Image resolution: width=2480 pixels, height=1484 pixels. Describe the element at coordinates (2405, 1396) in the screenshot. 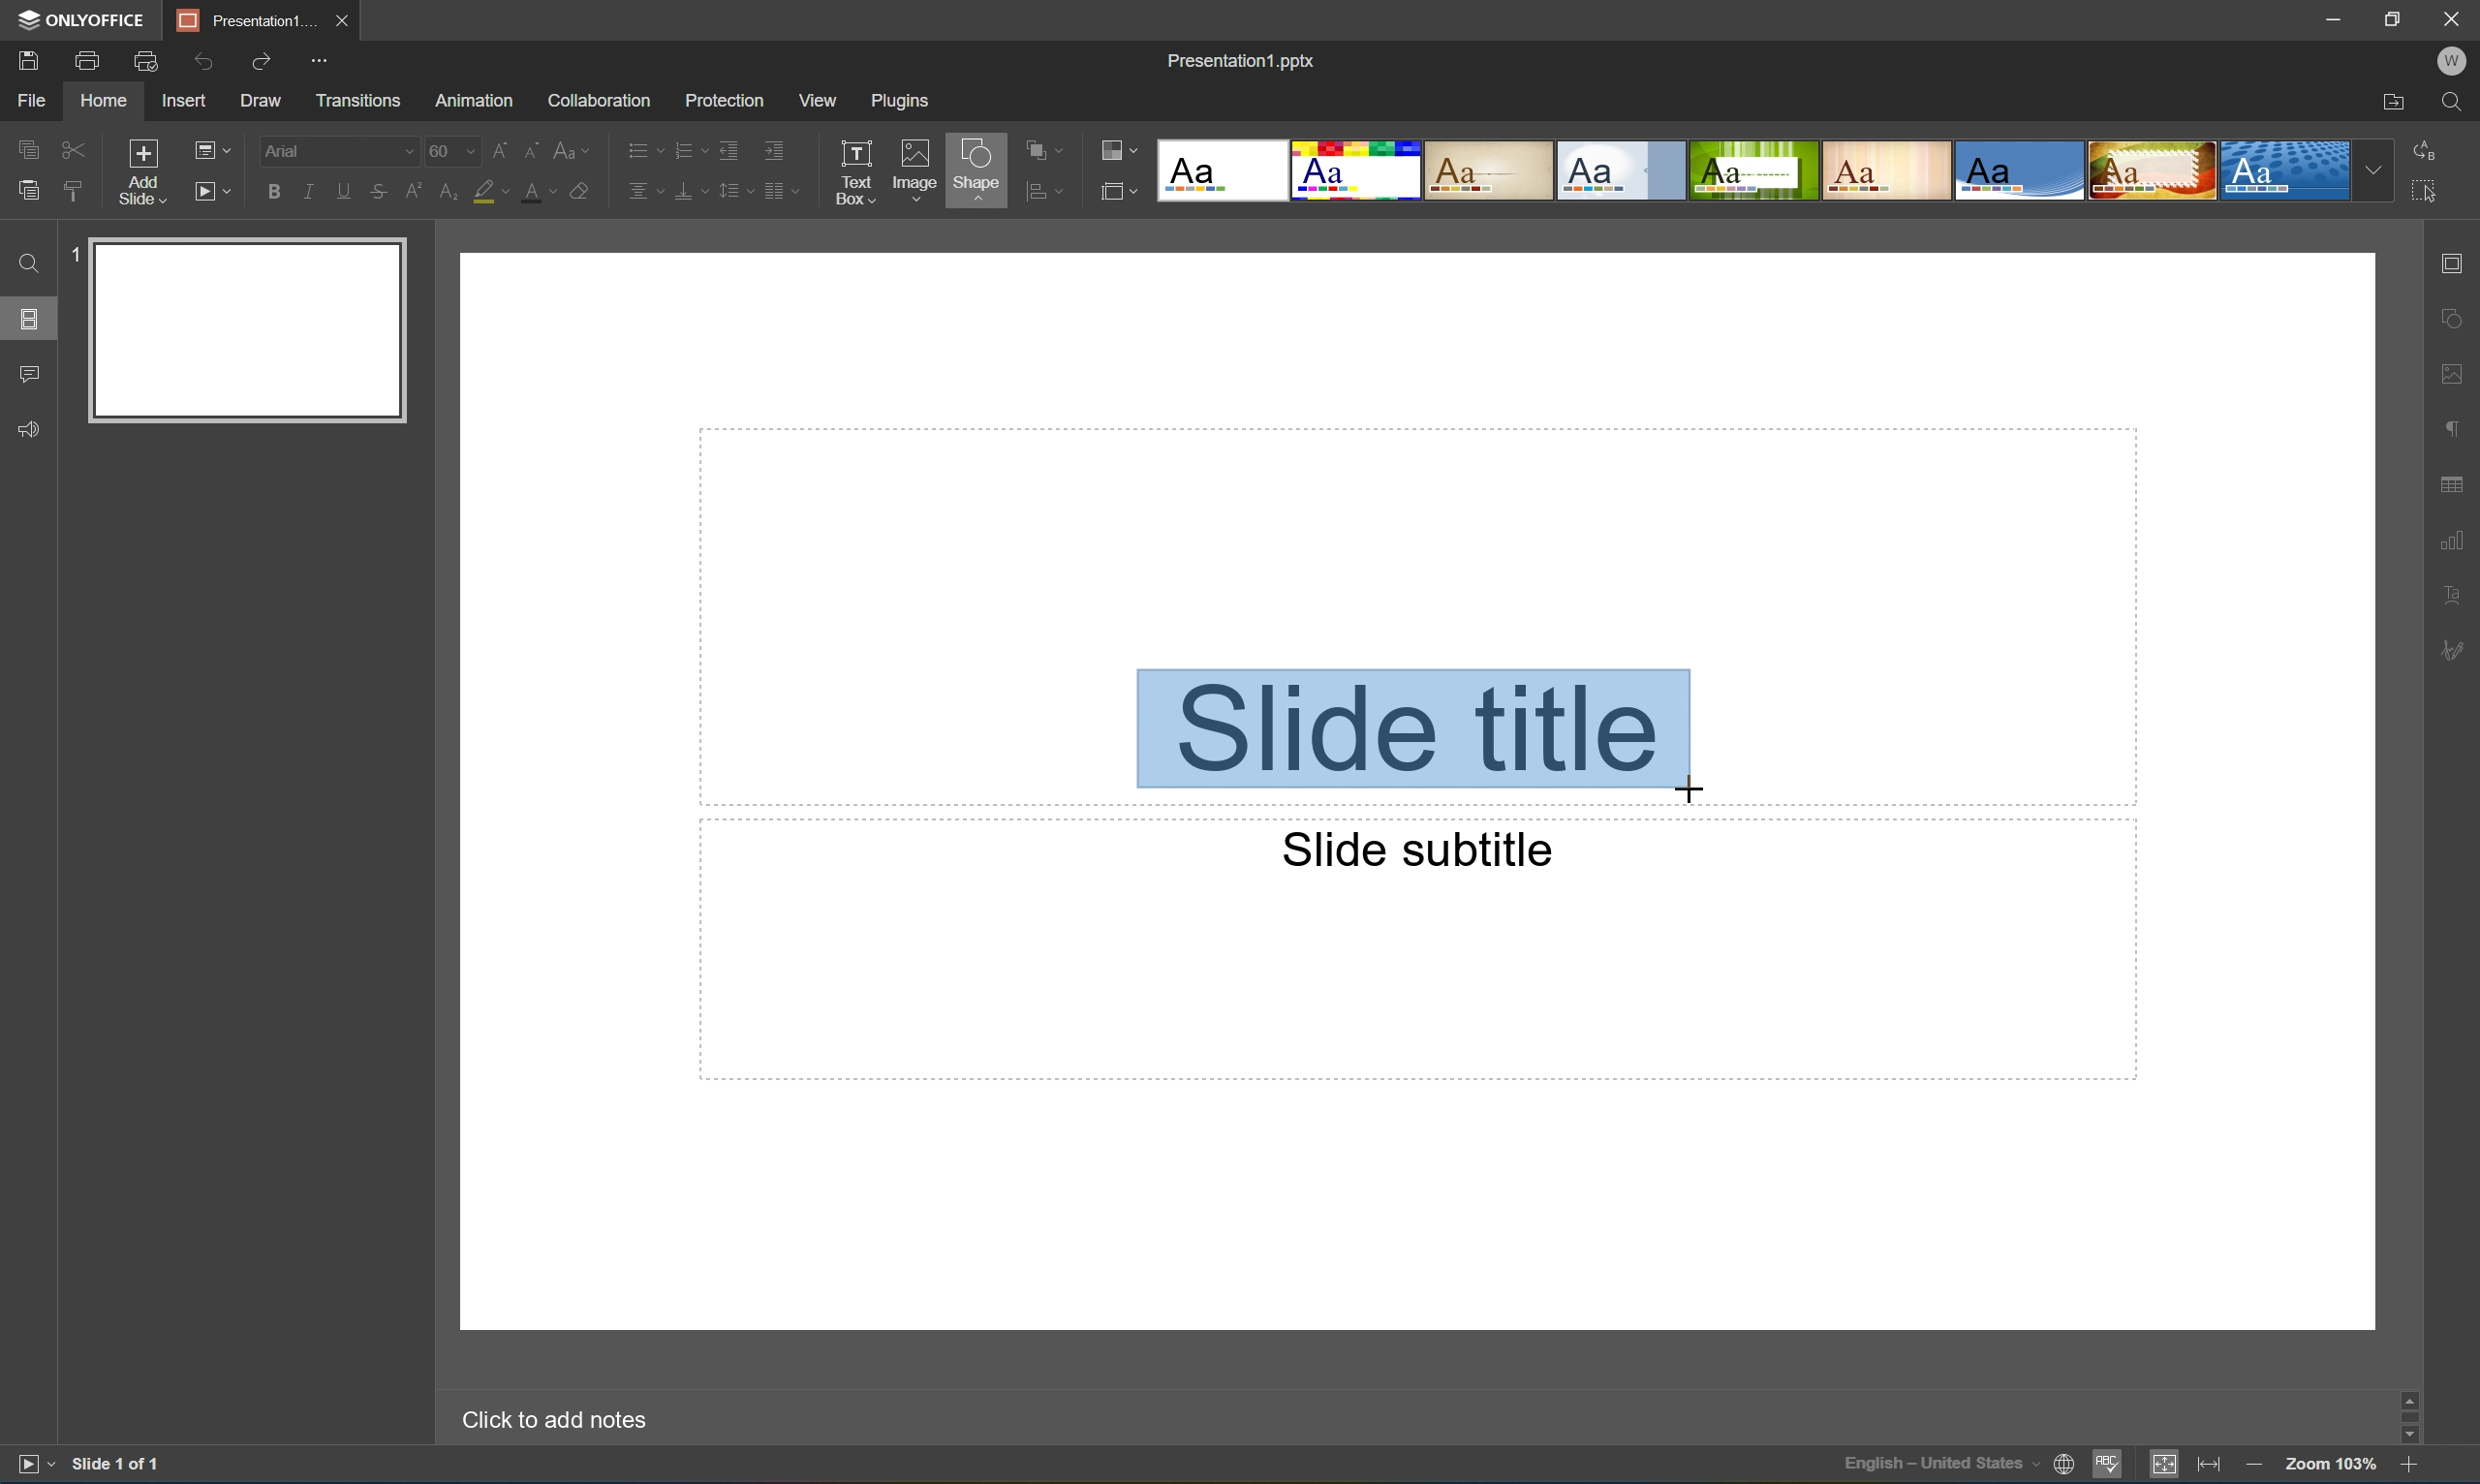

I see `scroll up` at that location.